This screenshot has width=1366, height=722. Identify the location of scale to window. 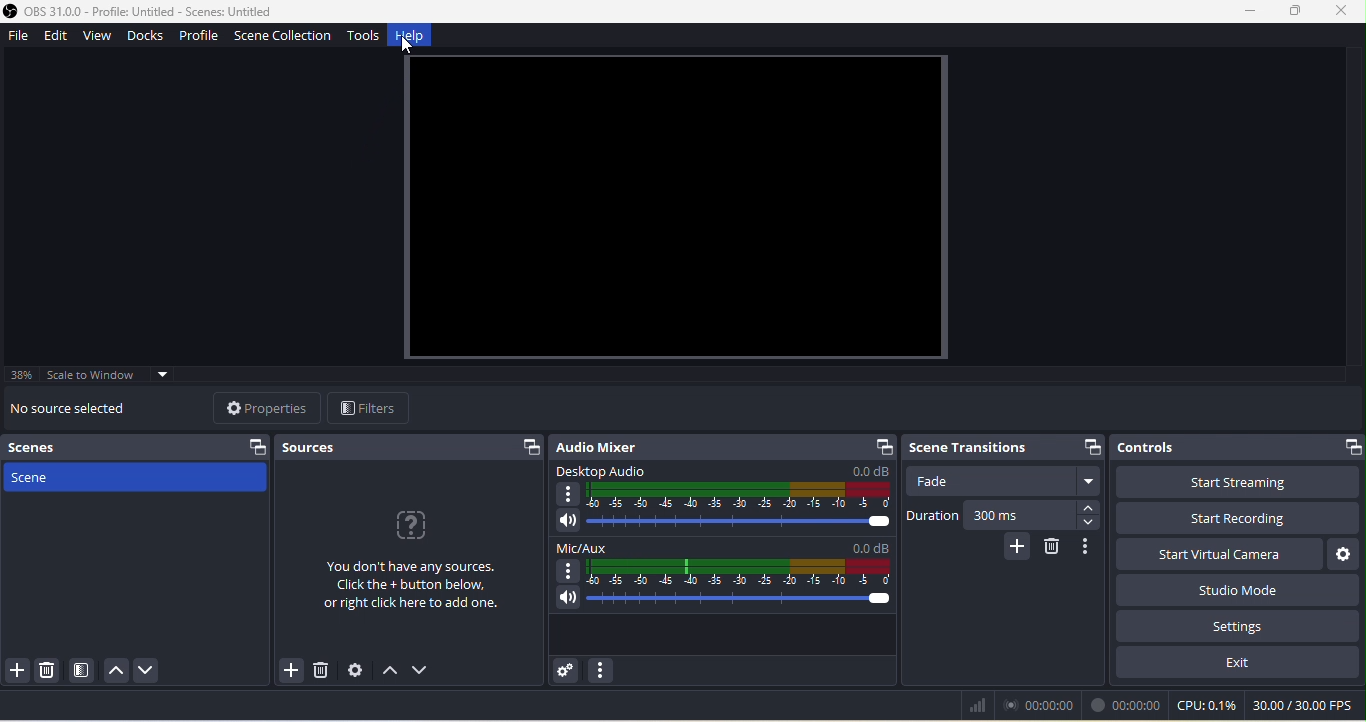
(120, 376).